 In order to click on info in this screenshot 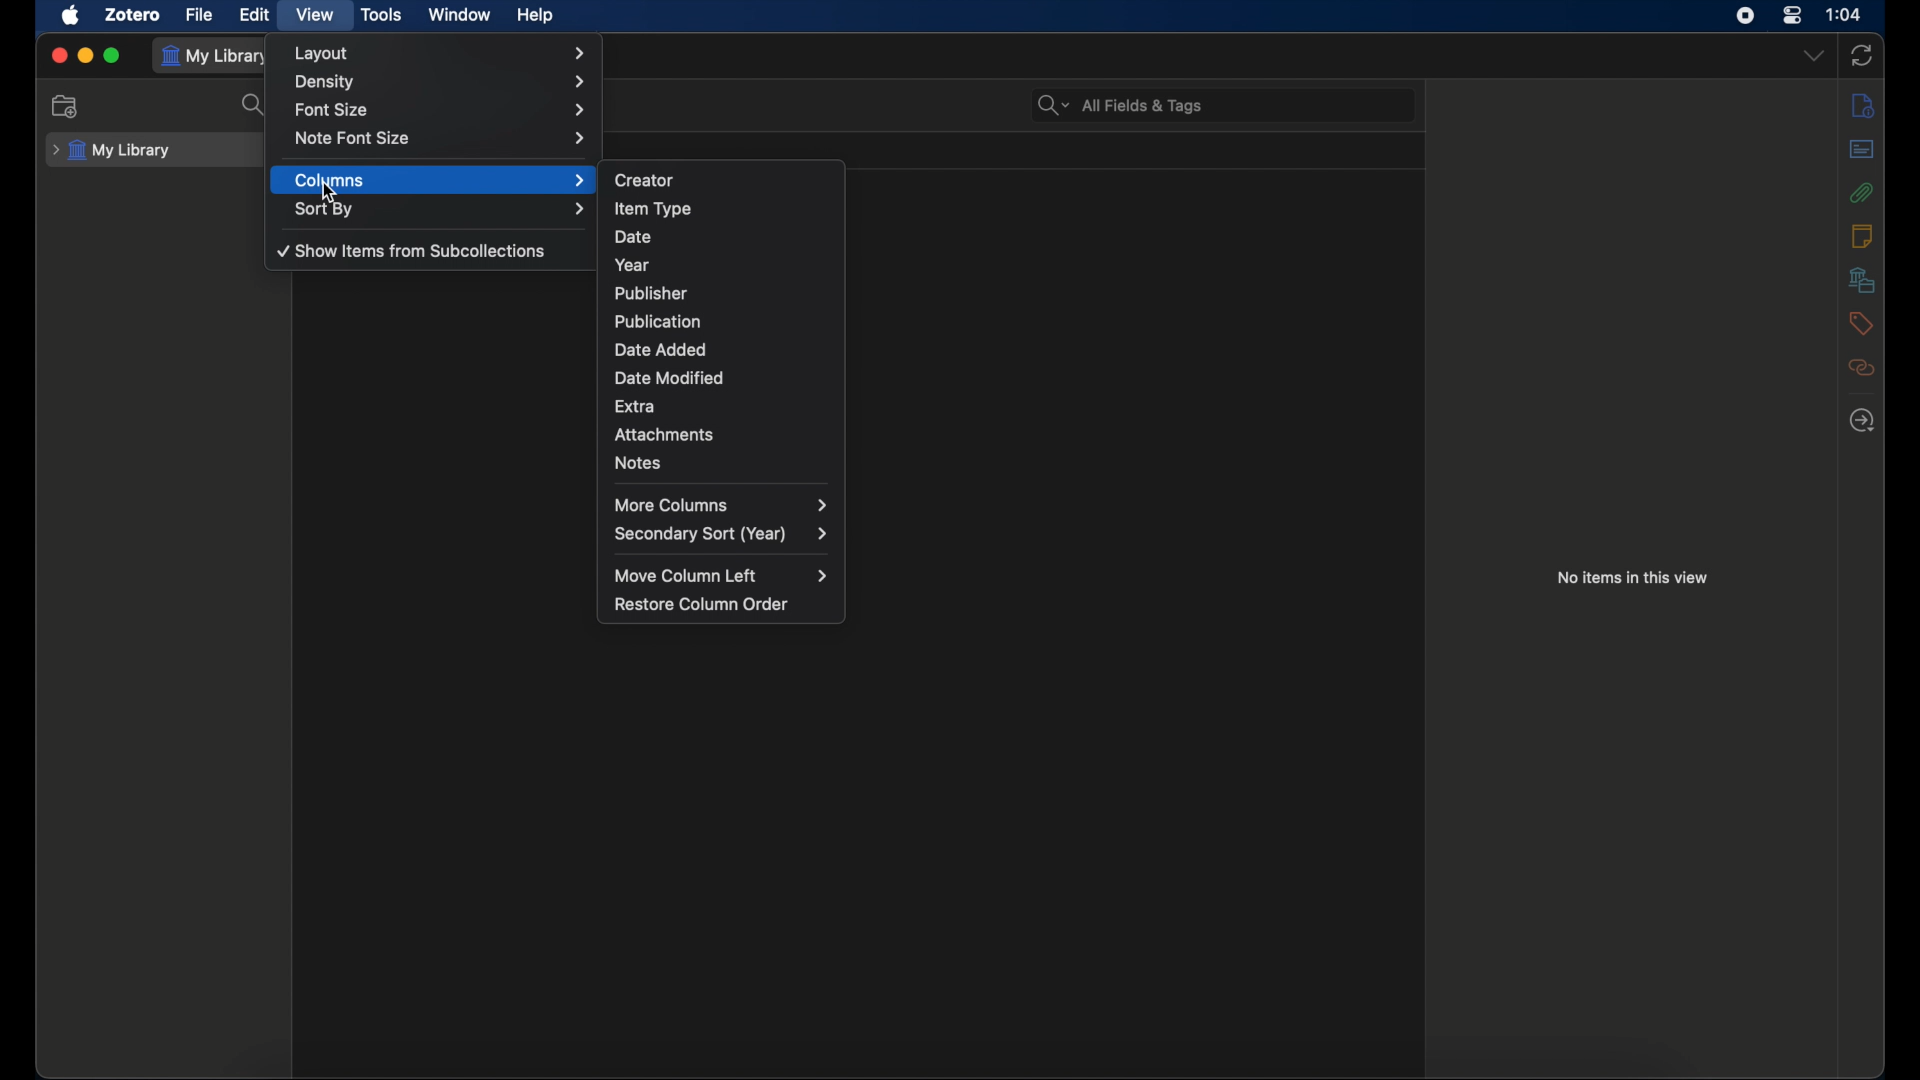, I will do `click(1861, 107)`.